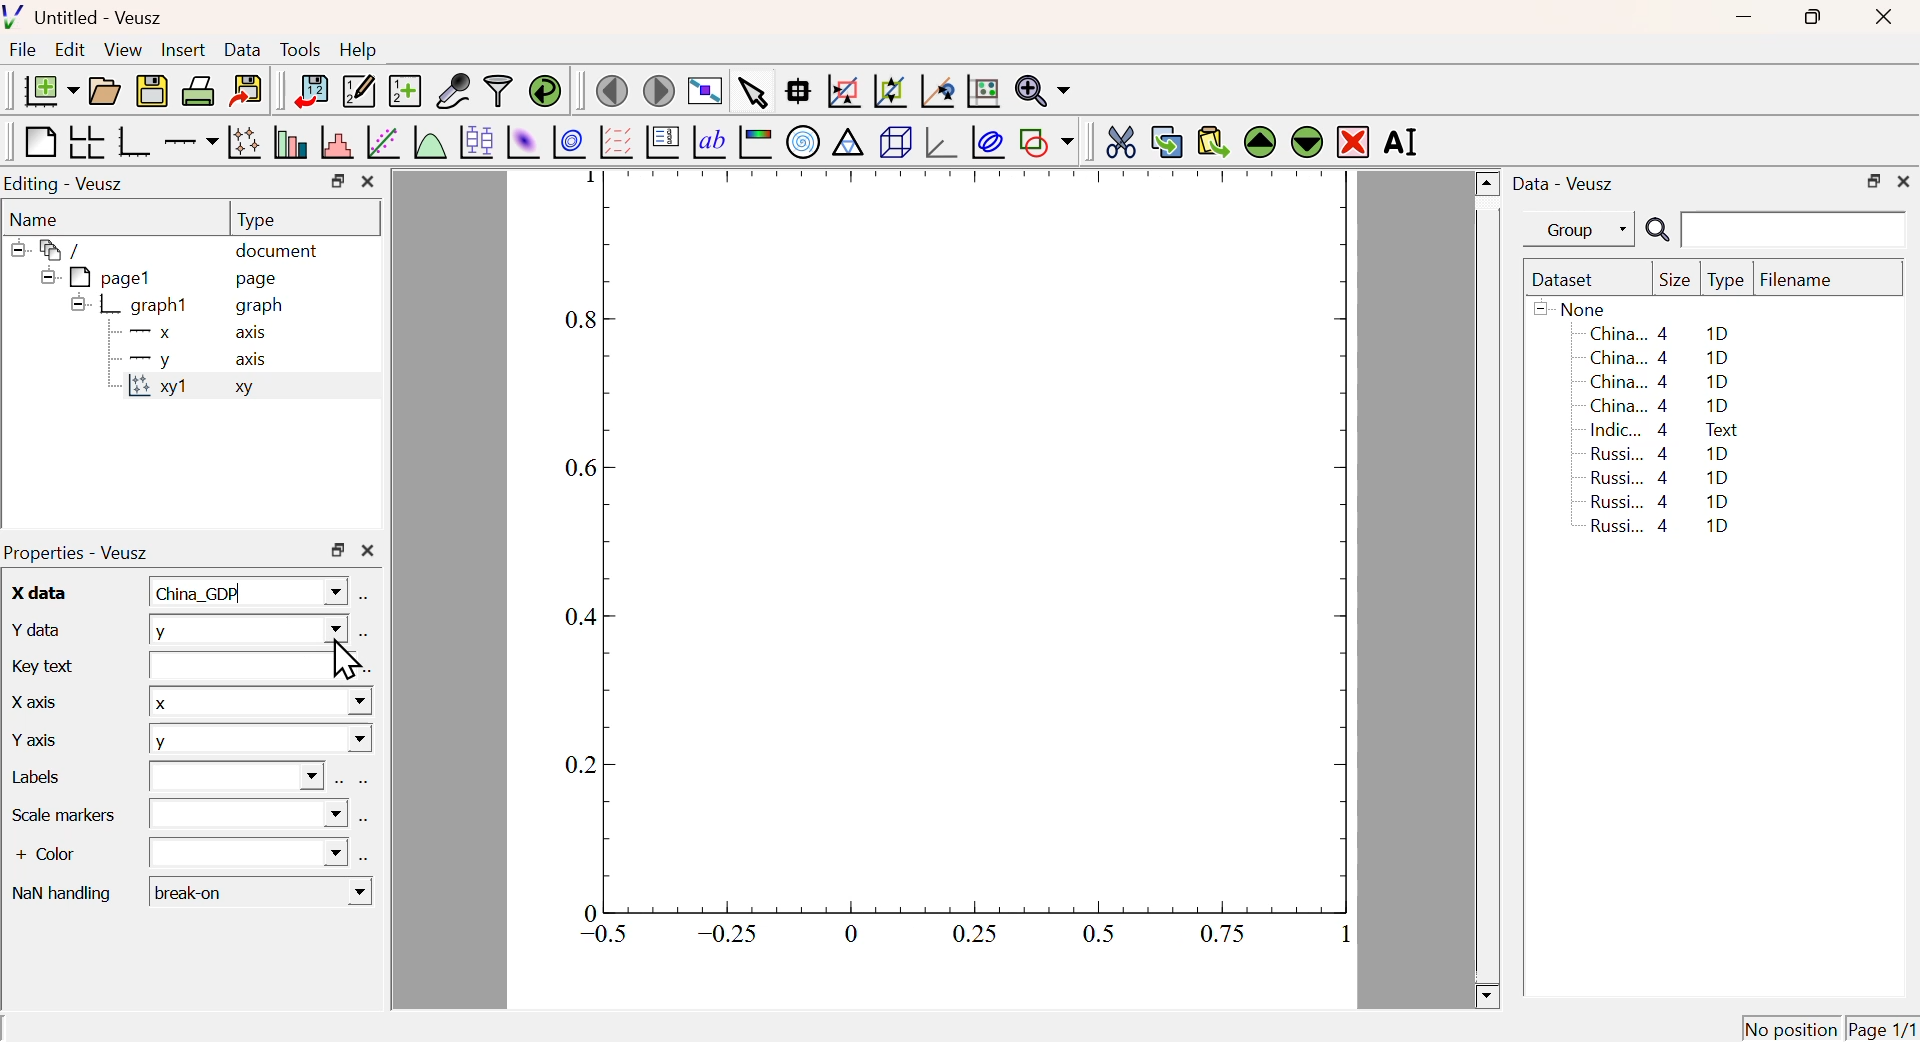 This screenshot has height=1042, width=1920. I want to click on Editing - Veusz, so click(67, 185).